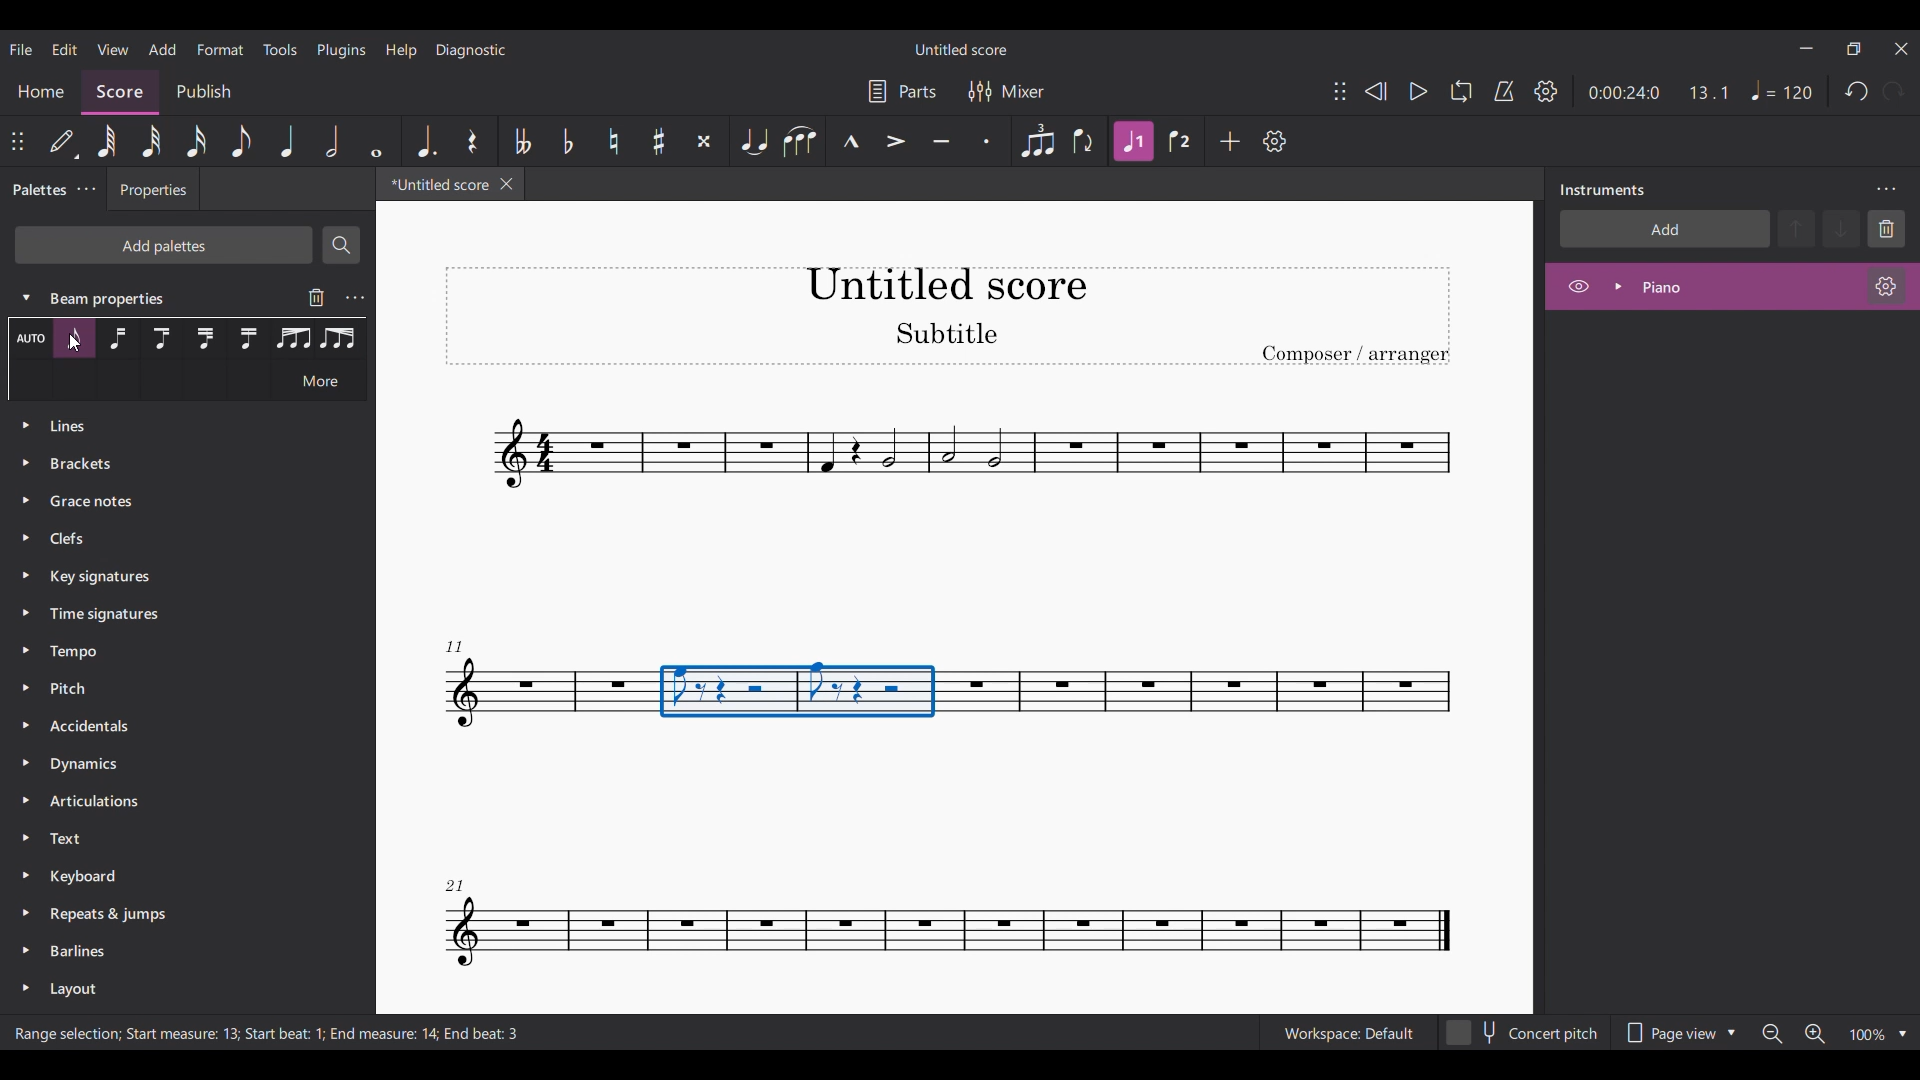 This screenshot has height=1080, width=1920. Describe the element at coordinates (1347, 1031) in the screenshot. I see `Workspace default` at that location.